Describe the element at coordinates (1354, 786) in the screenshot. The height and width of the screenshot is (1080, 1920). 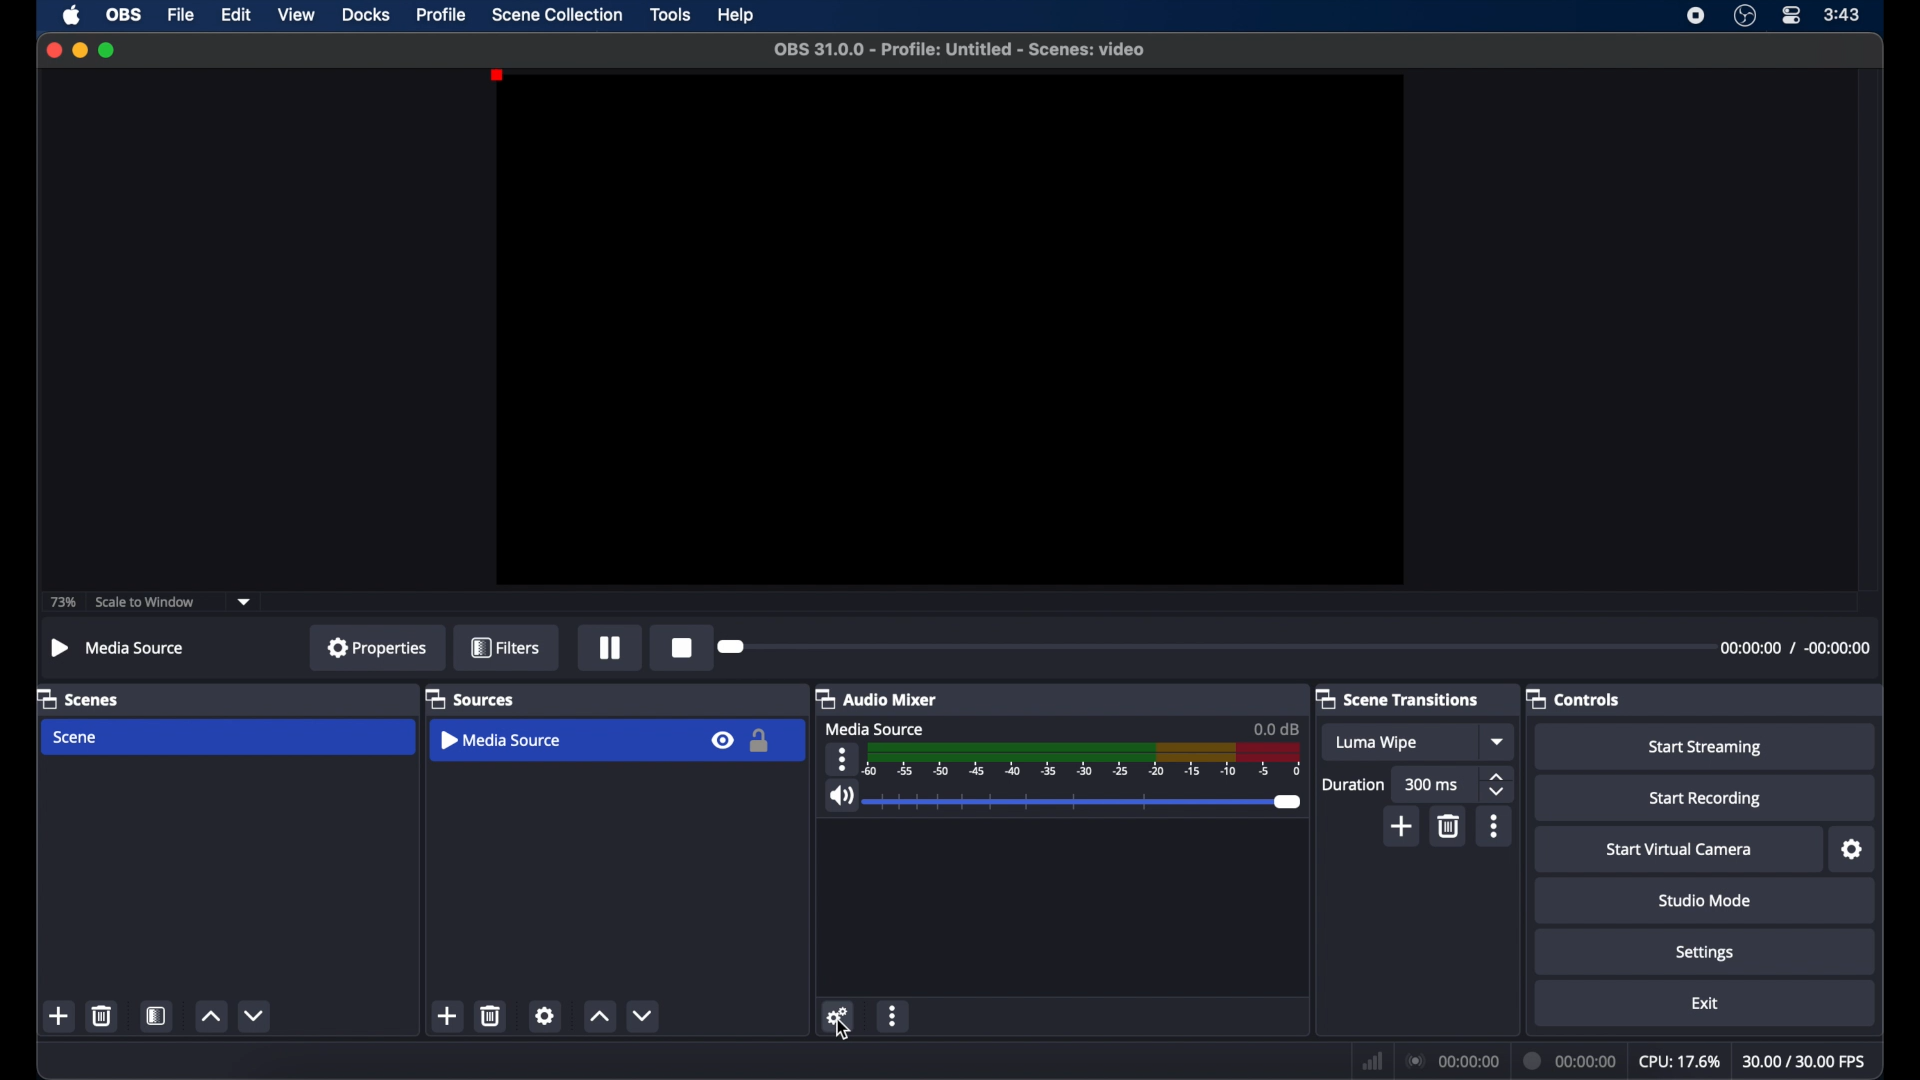
I see `duration` at that location.